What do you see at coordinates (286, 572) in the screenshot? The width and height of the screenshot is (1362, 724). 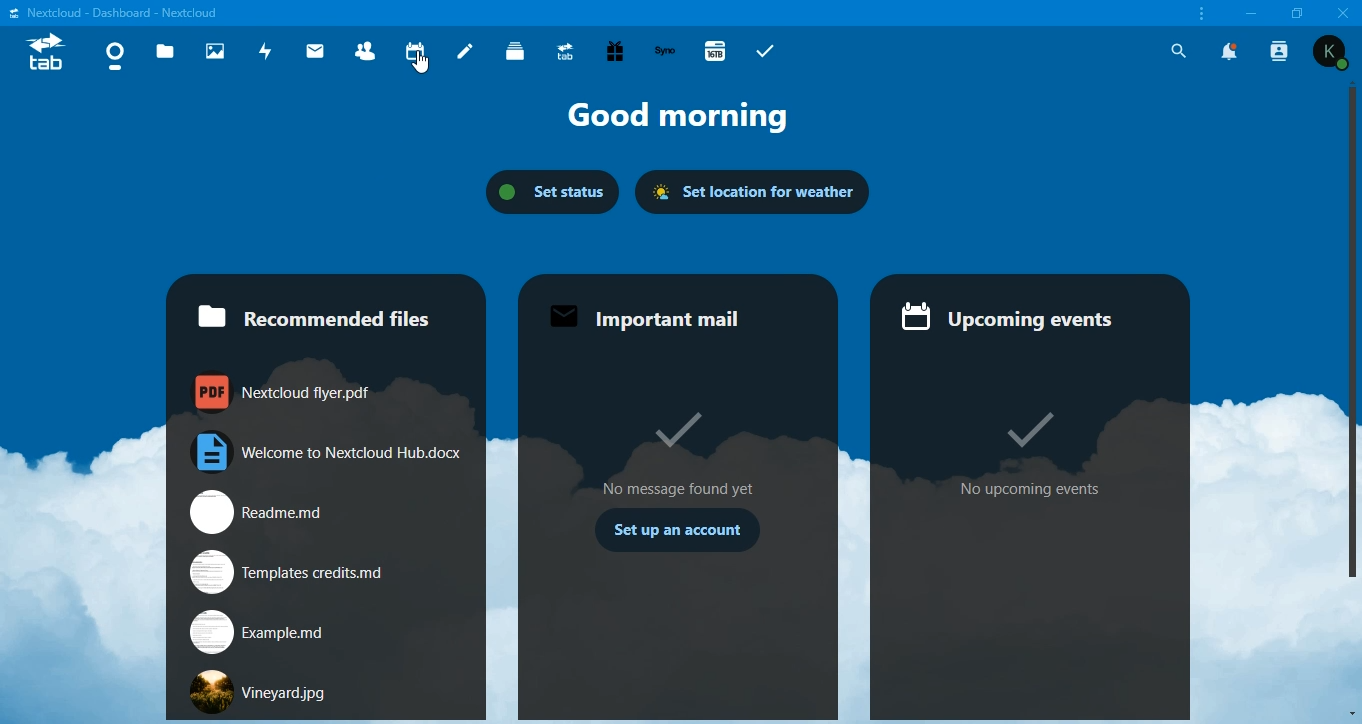 I see `templates credits.md` at bounding box center [286, 572].